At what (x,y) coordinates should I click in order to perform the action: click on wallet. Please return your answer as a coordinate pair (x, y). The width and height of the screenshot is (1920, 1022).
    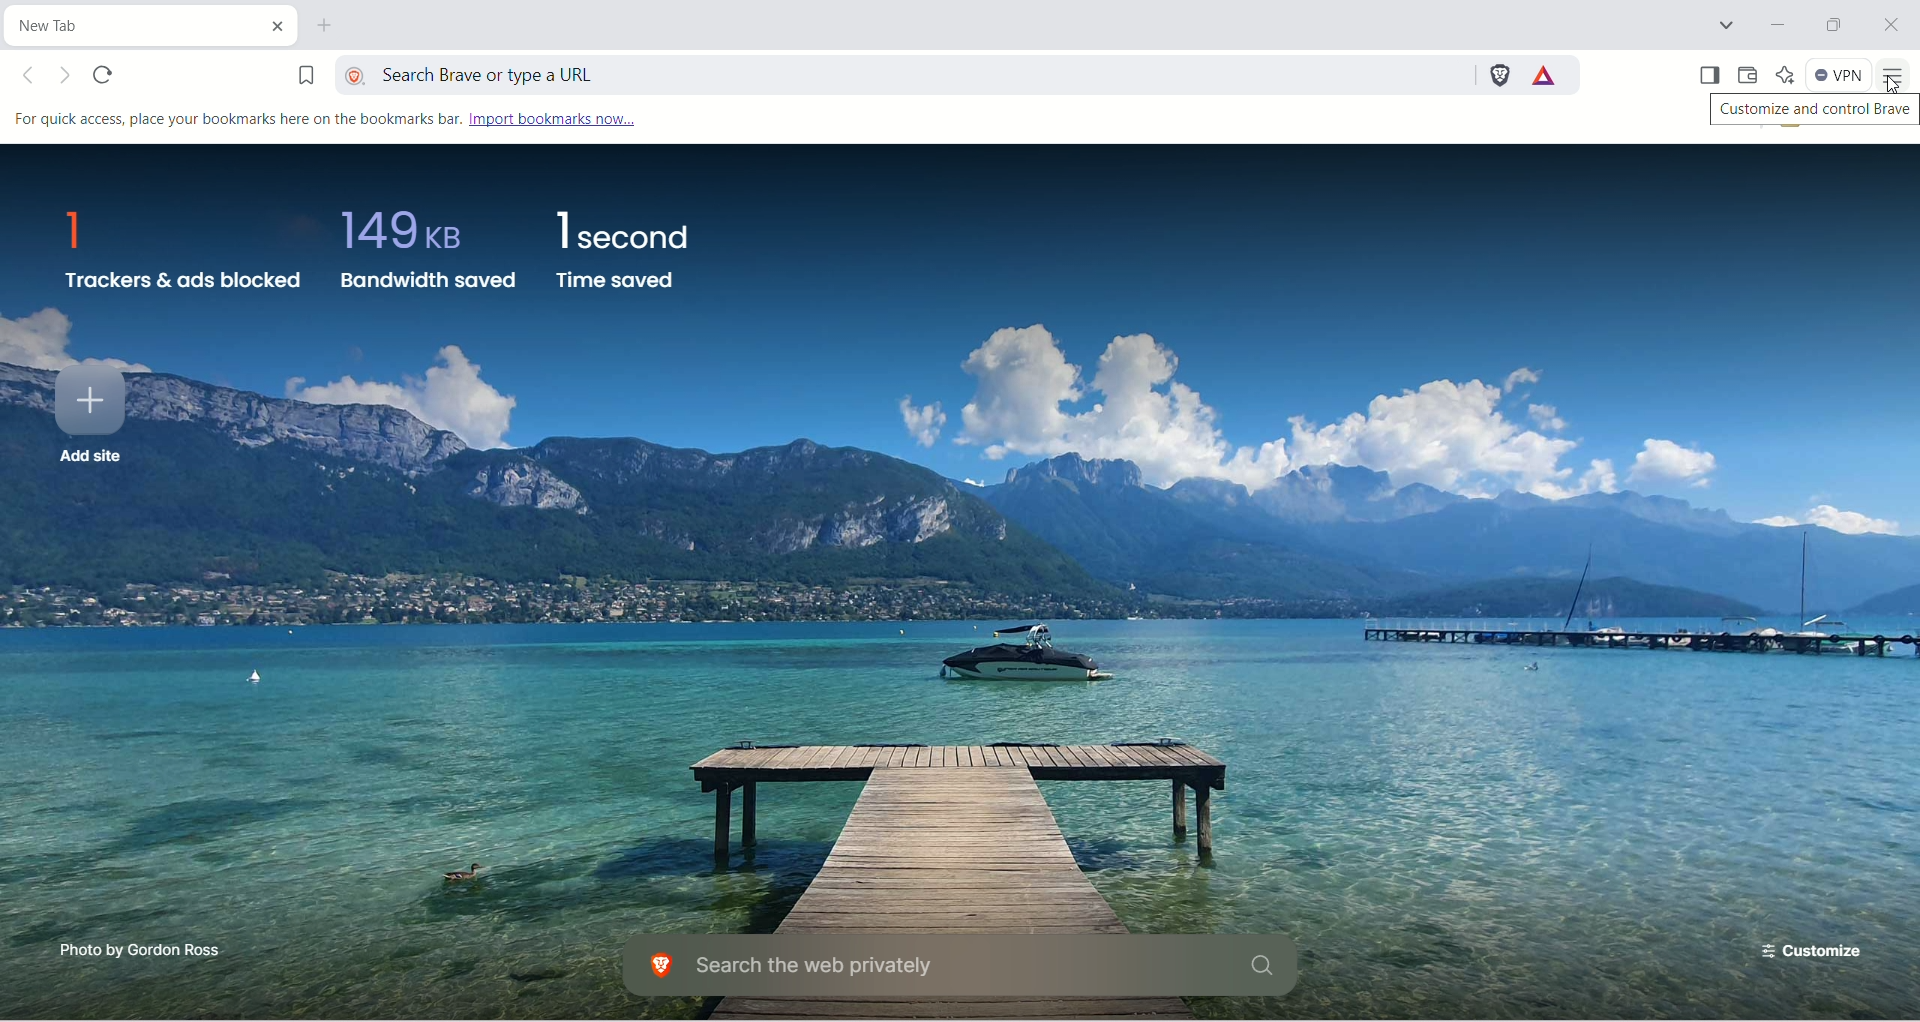
    Looking at the image, I should click on (1753, 76).